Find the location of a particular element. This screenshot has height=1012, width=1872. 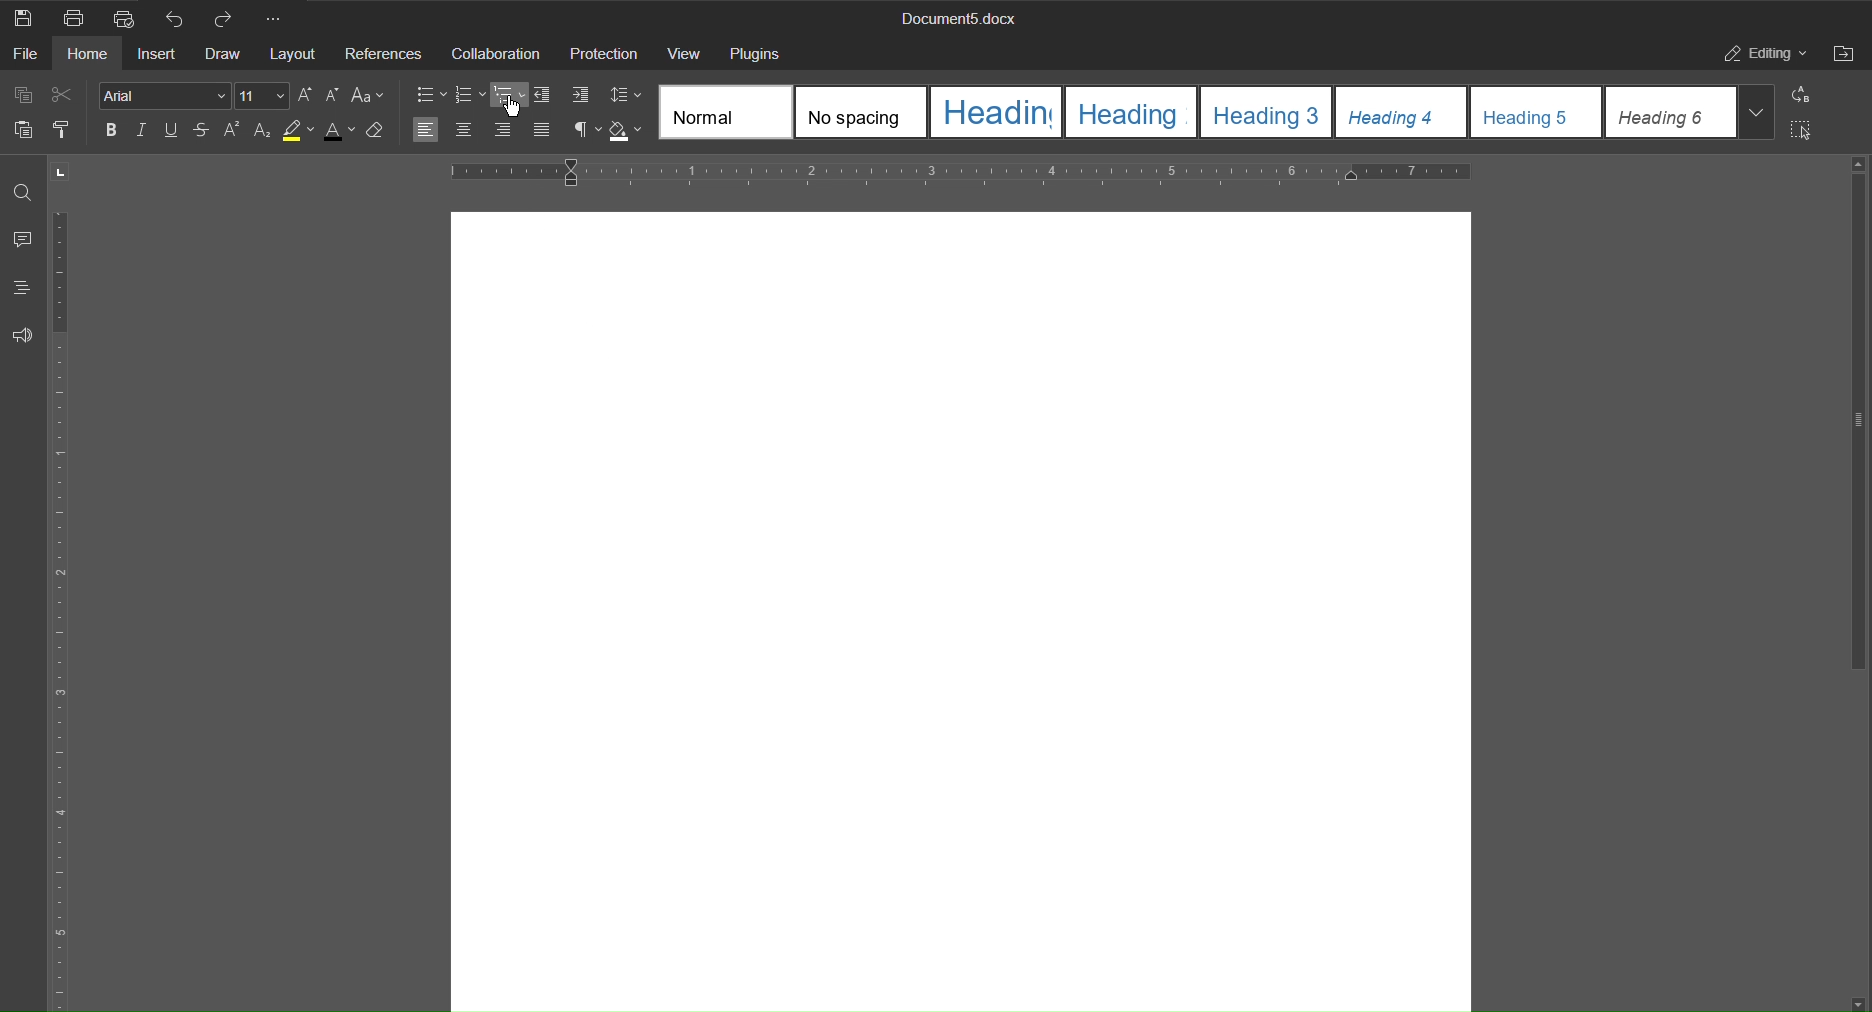

scroll down is located at coordinates (1856, 1003).